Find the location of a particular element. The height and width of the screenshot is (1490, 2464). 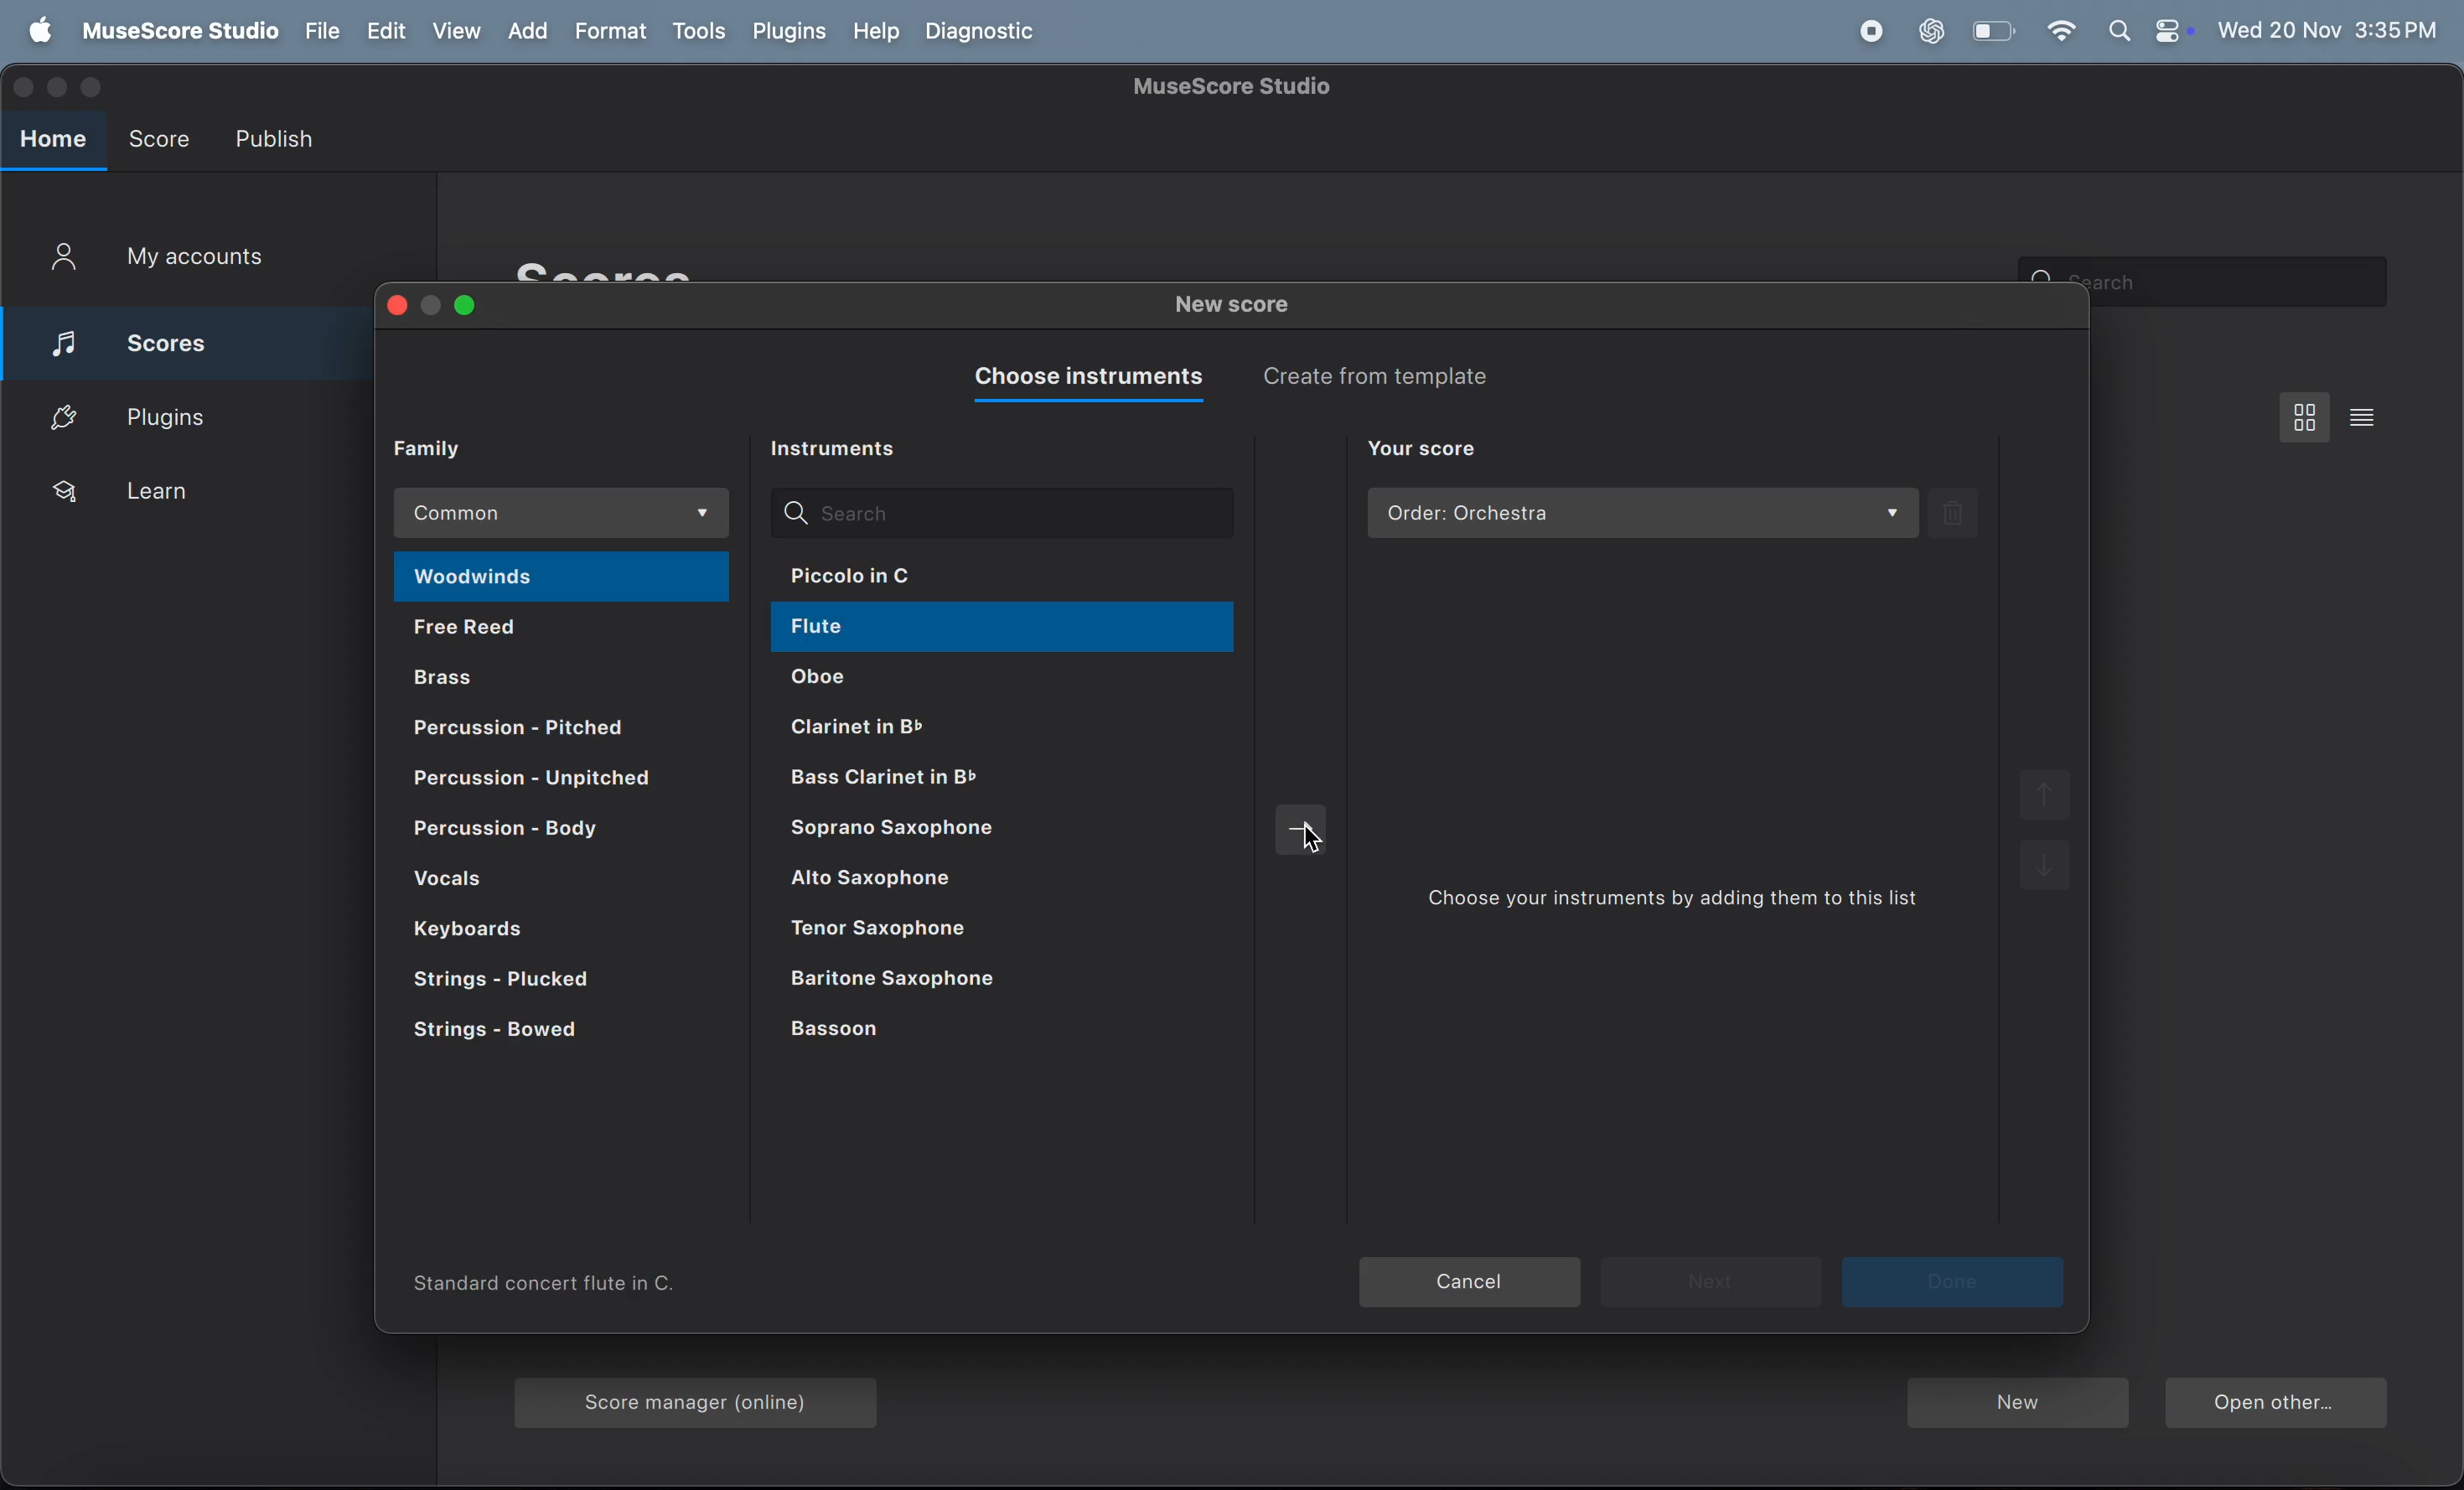

strings bowed is located at coordinates (529, 1037).